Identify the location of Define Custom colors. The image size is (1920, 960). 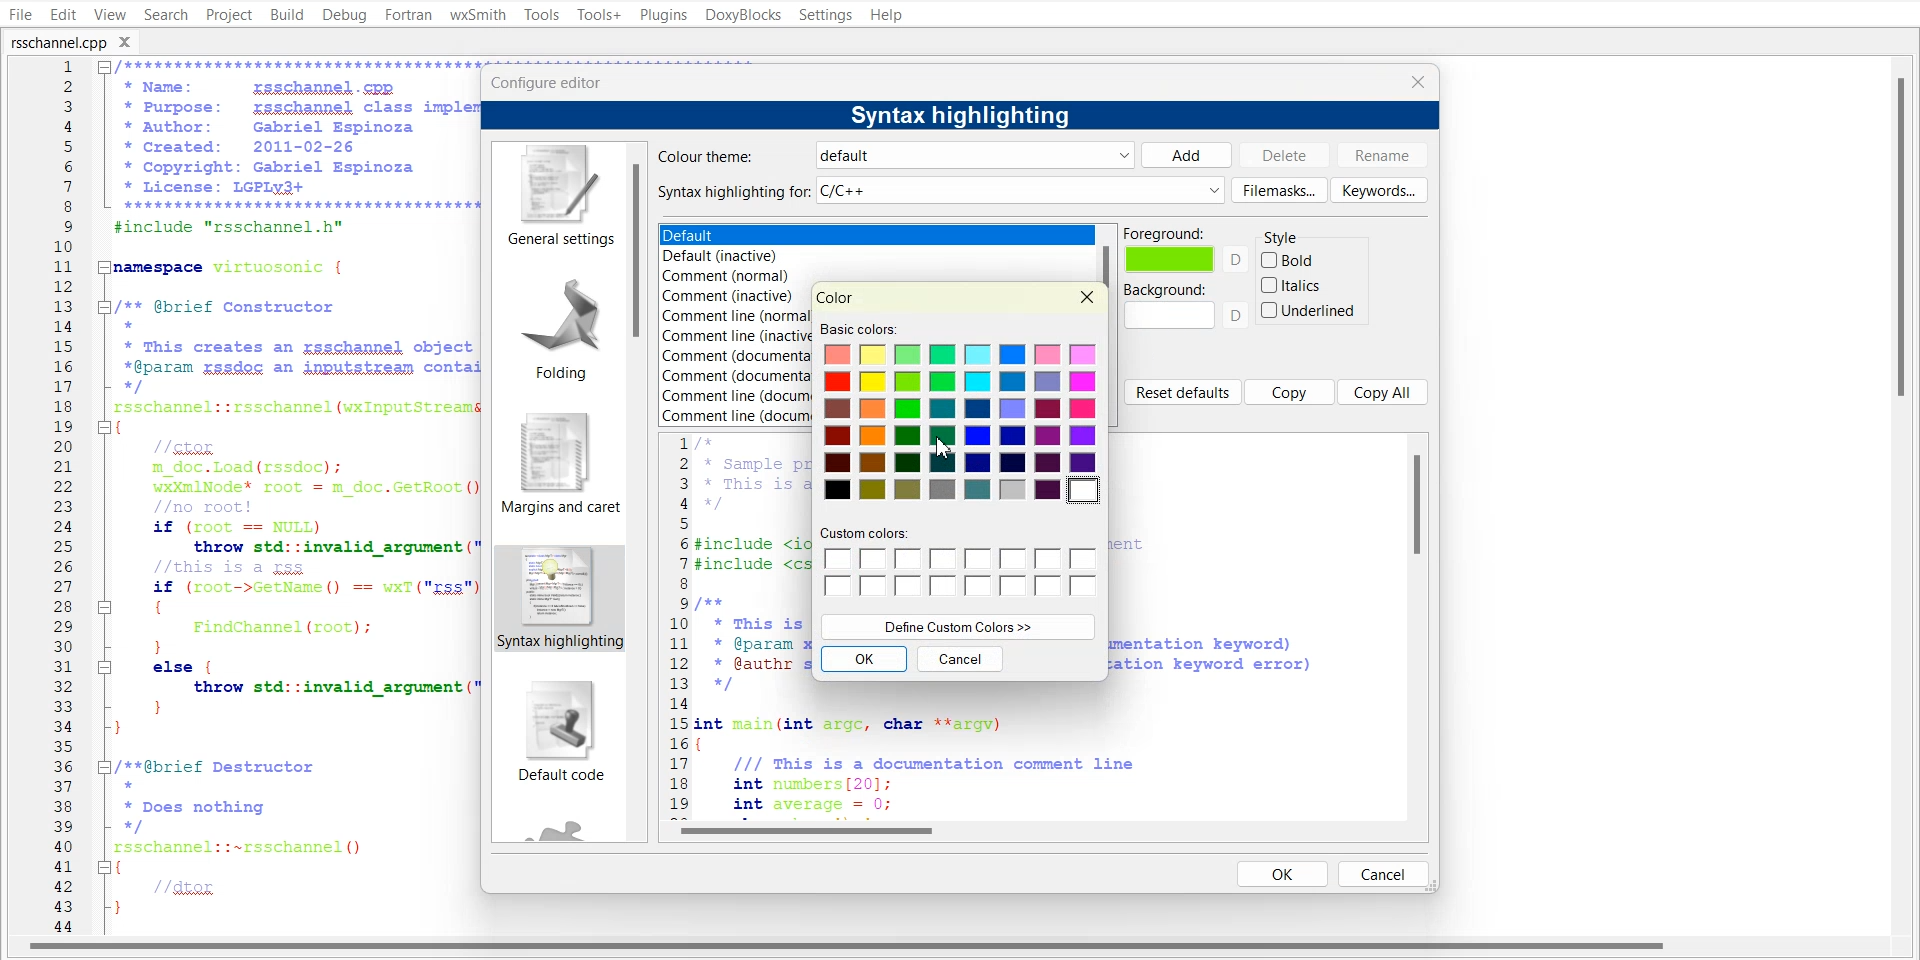
(958, 626).